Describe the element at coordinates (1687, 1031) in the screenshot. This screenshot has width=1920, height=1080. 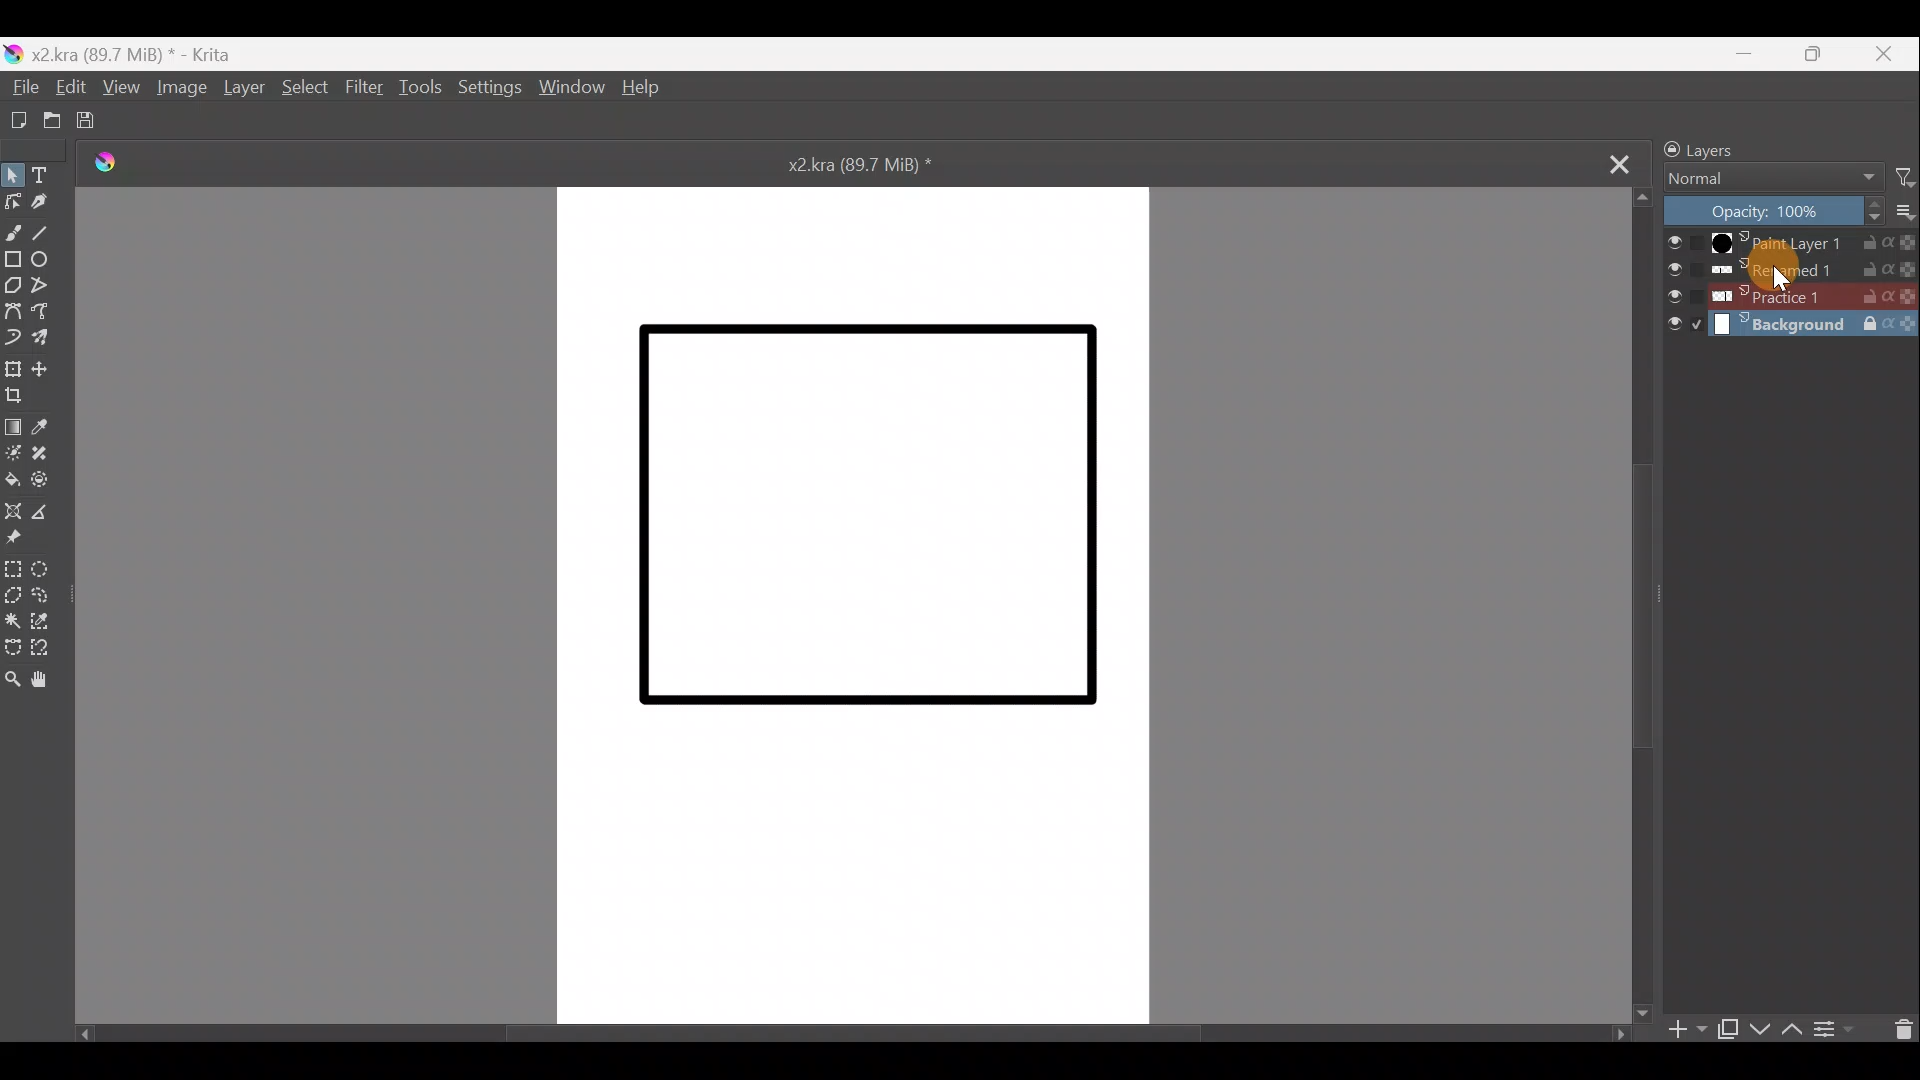
I see `Add layer` at that location.